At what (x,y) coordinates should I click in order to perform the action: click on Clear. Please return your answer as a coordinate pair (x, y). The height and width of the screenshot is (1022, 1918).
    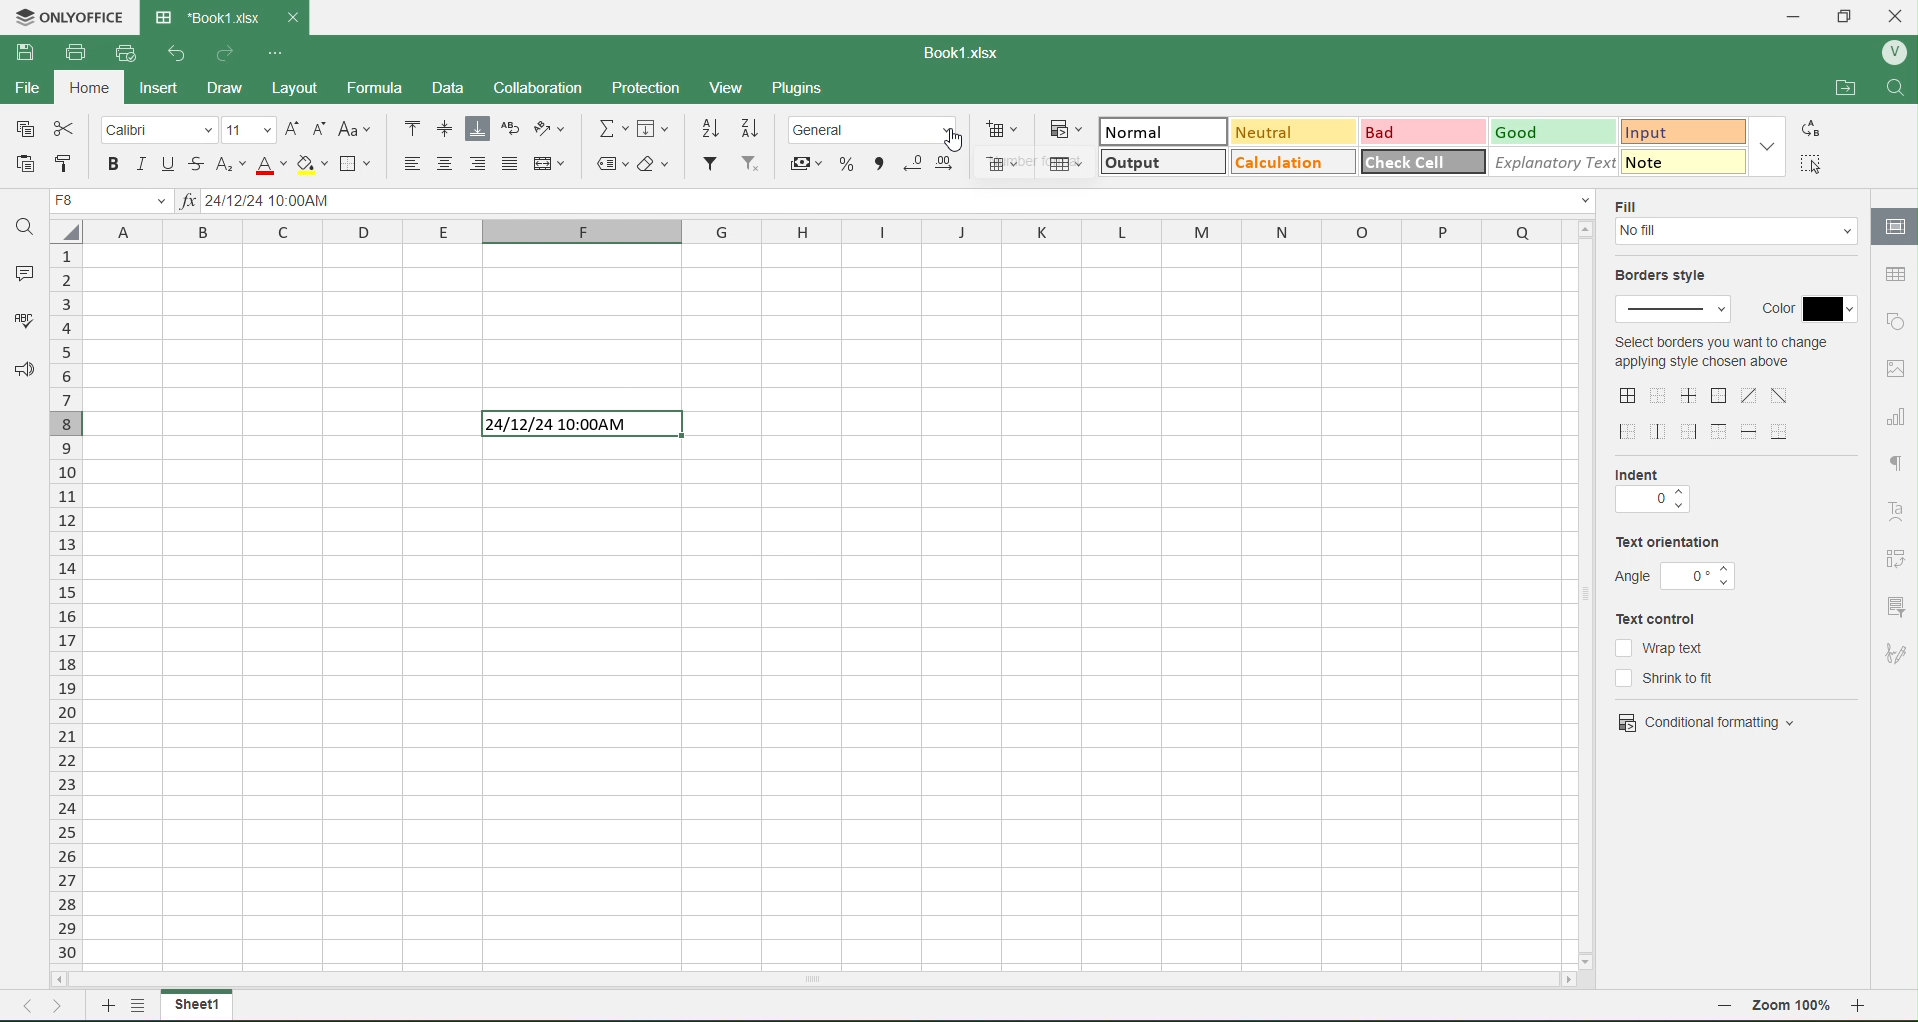
    Looking at the image, I should click on (658, 163).